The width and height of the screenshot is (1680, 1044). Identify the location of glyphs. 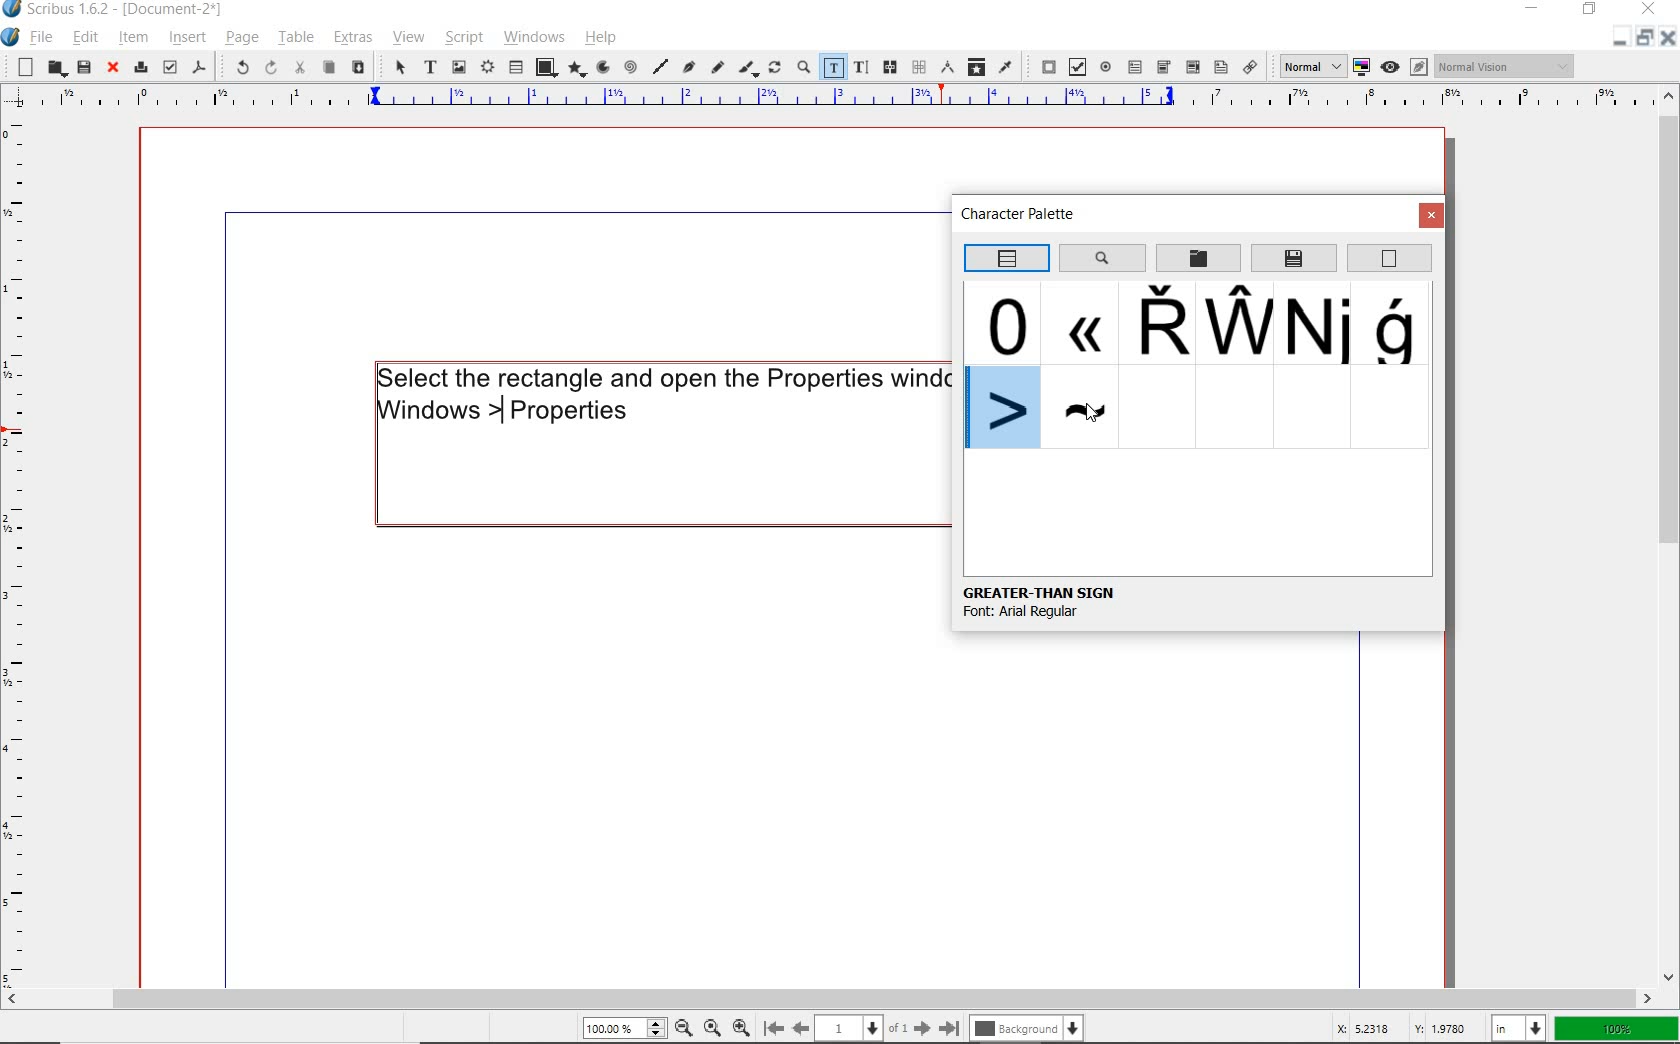
(1007, 322).